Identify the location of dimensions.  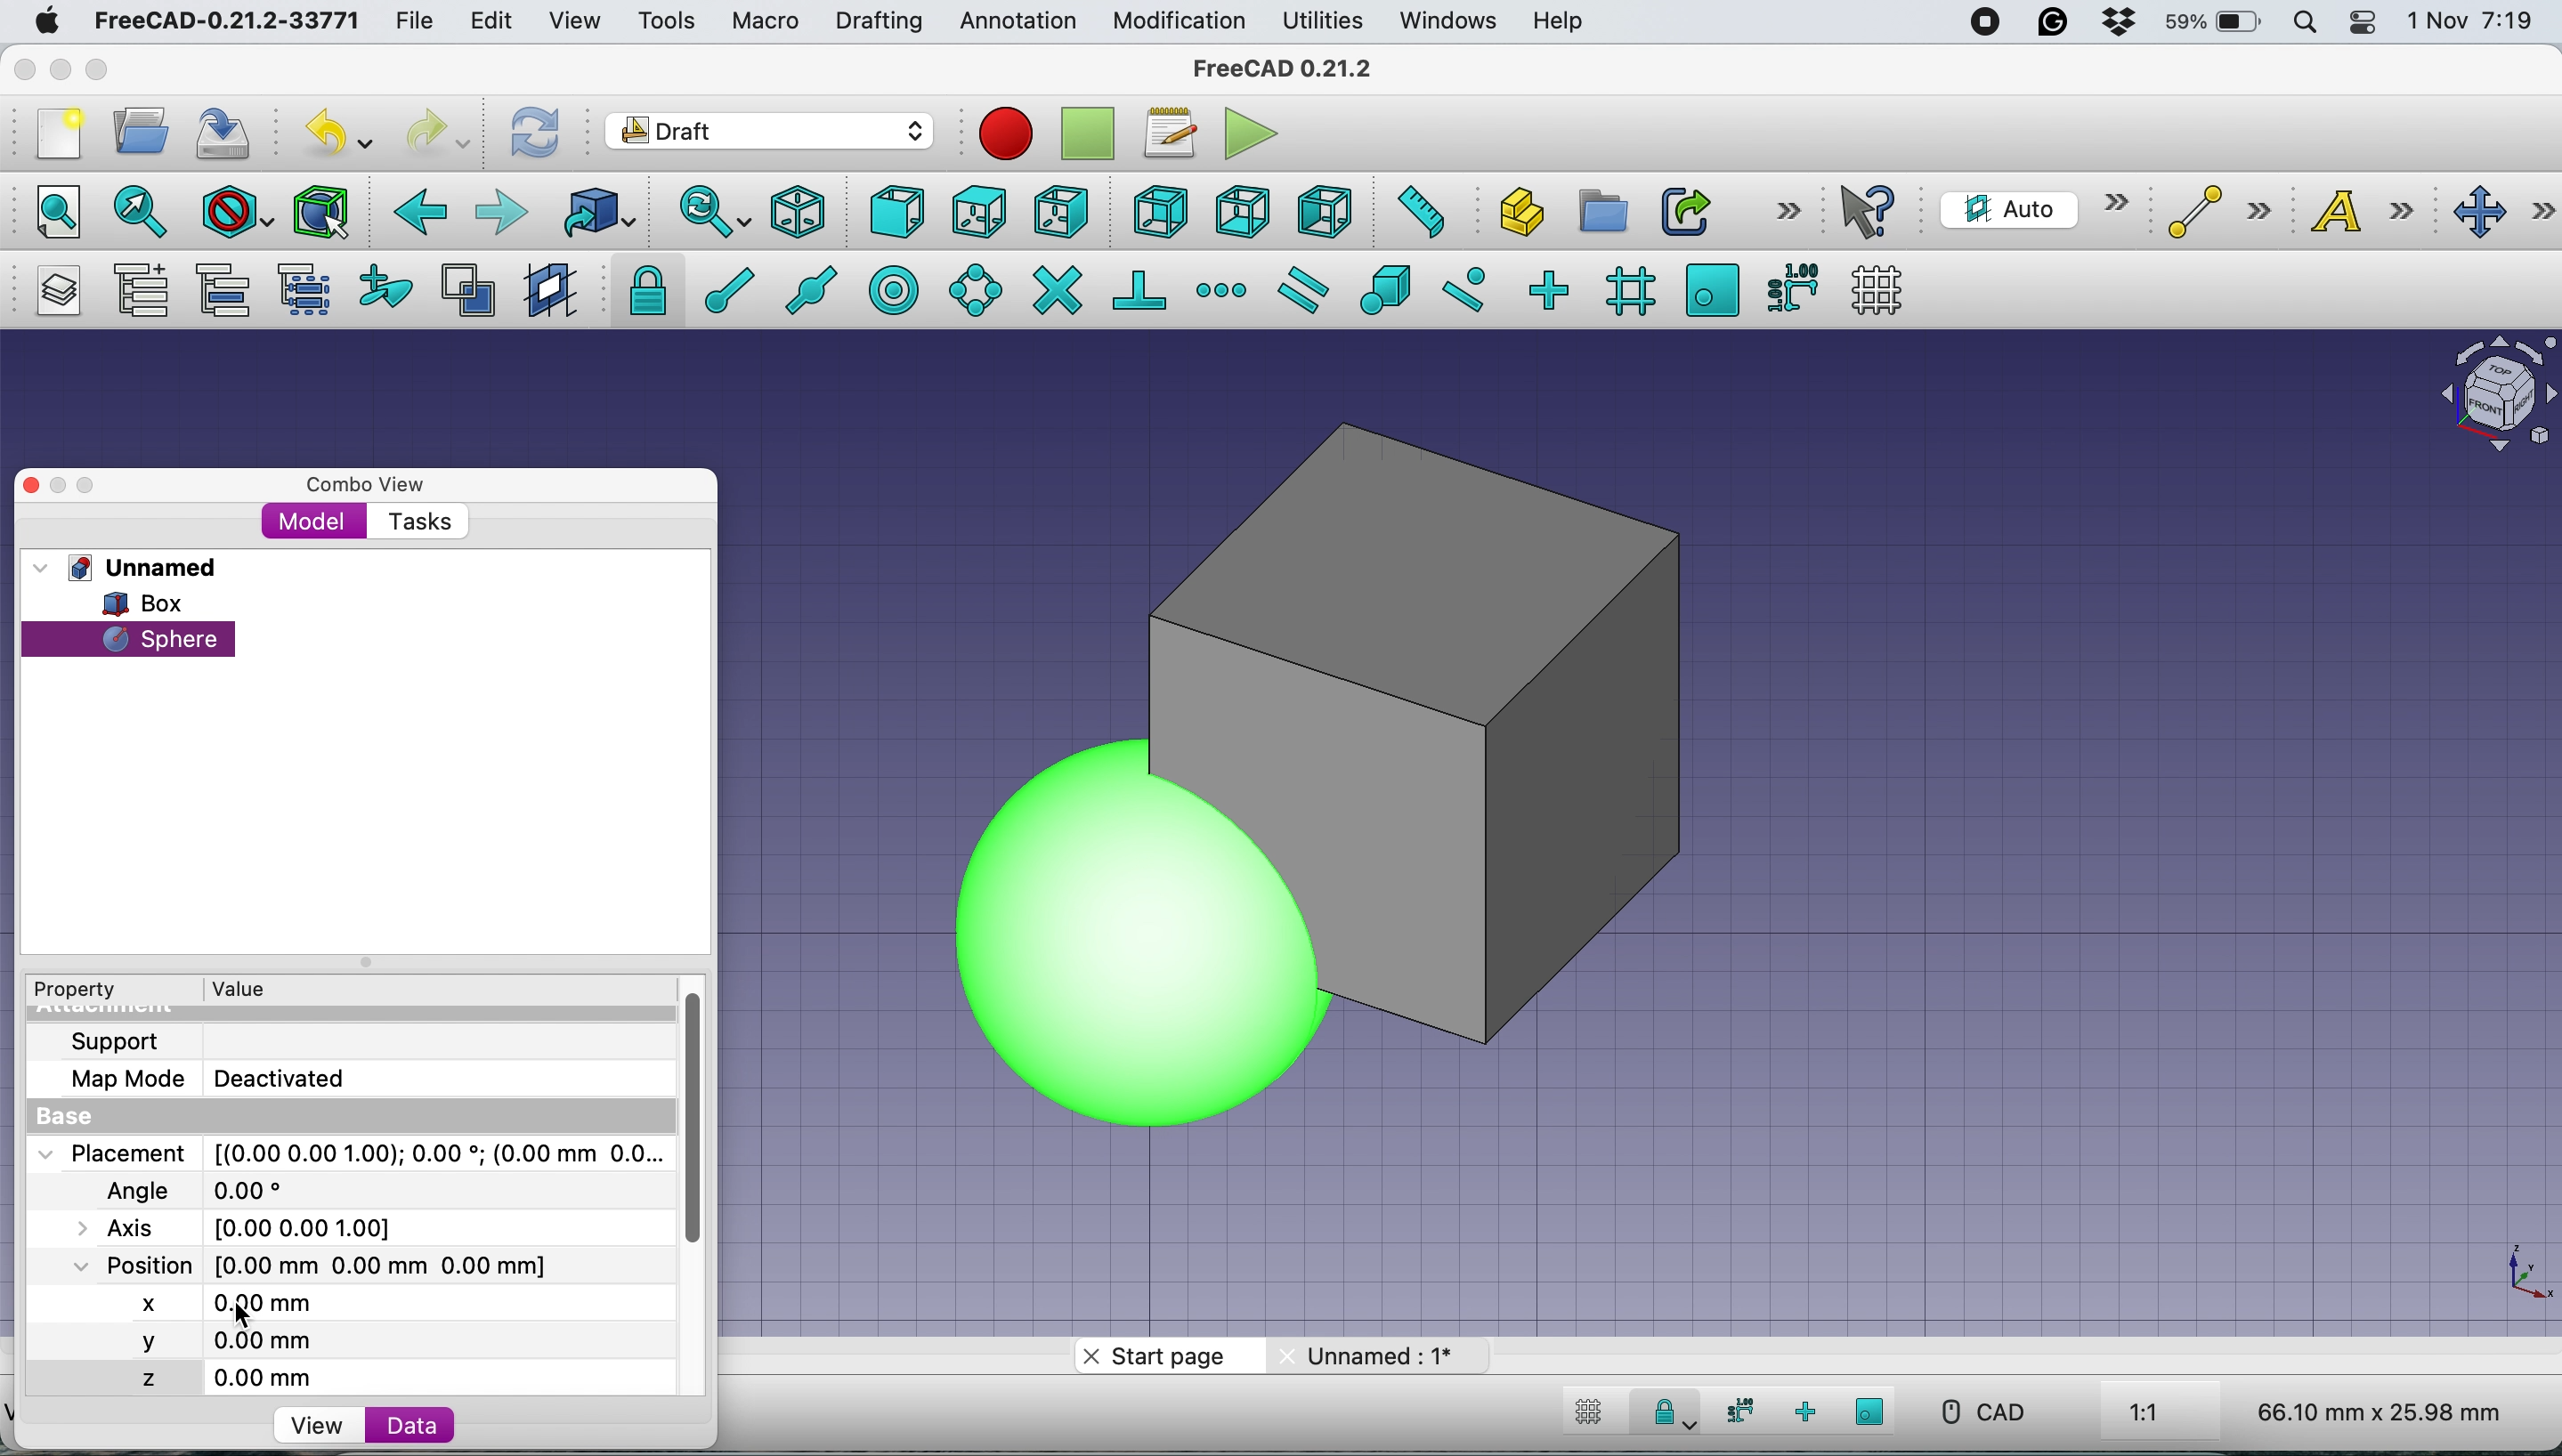
(2374, 1411).